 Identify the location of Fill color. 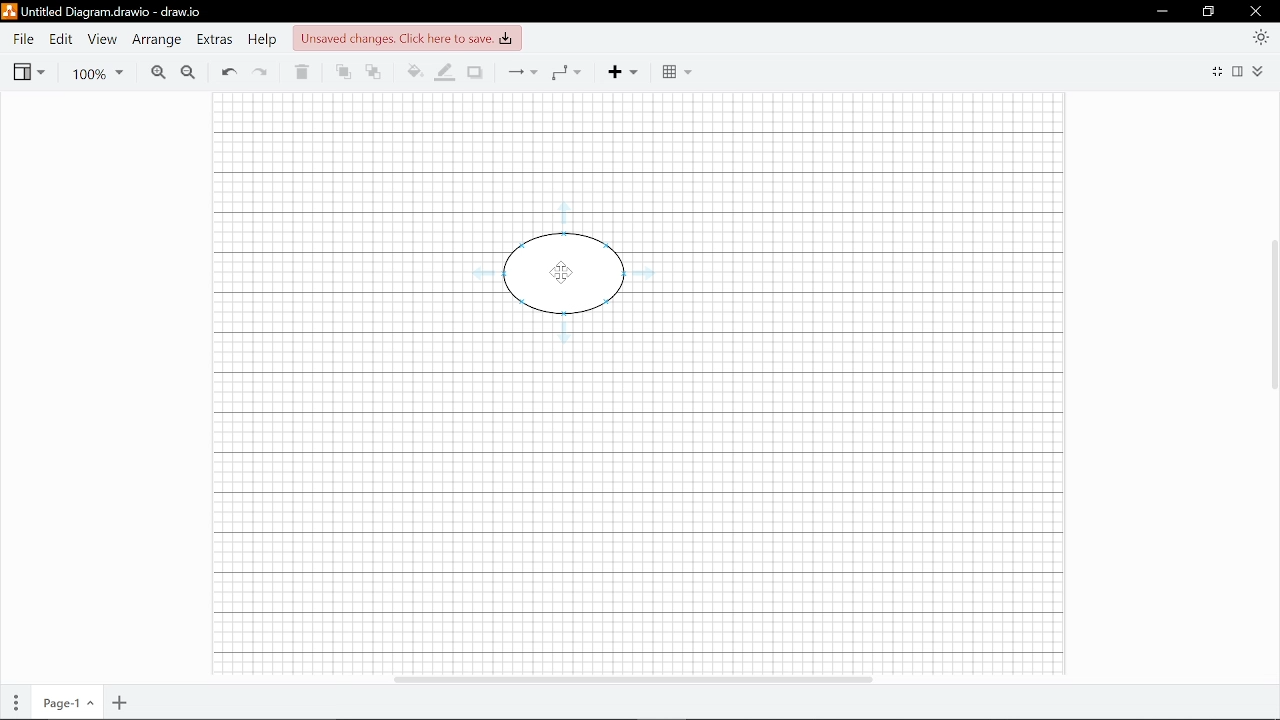
(414, 72).